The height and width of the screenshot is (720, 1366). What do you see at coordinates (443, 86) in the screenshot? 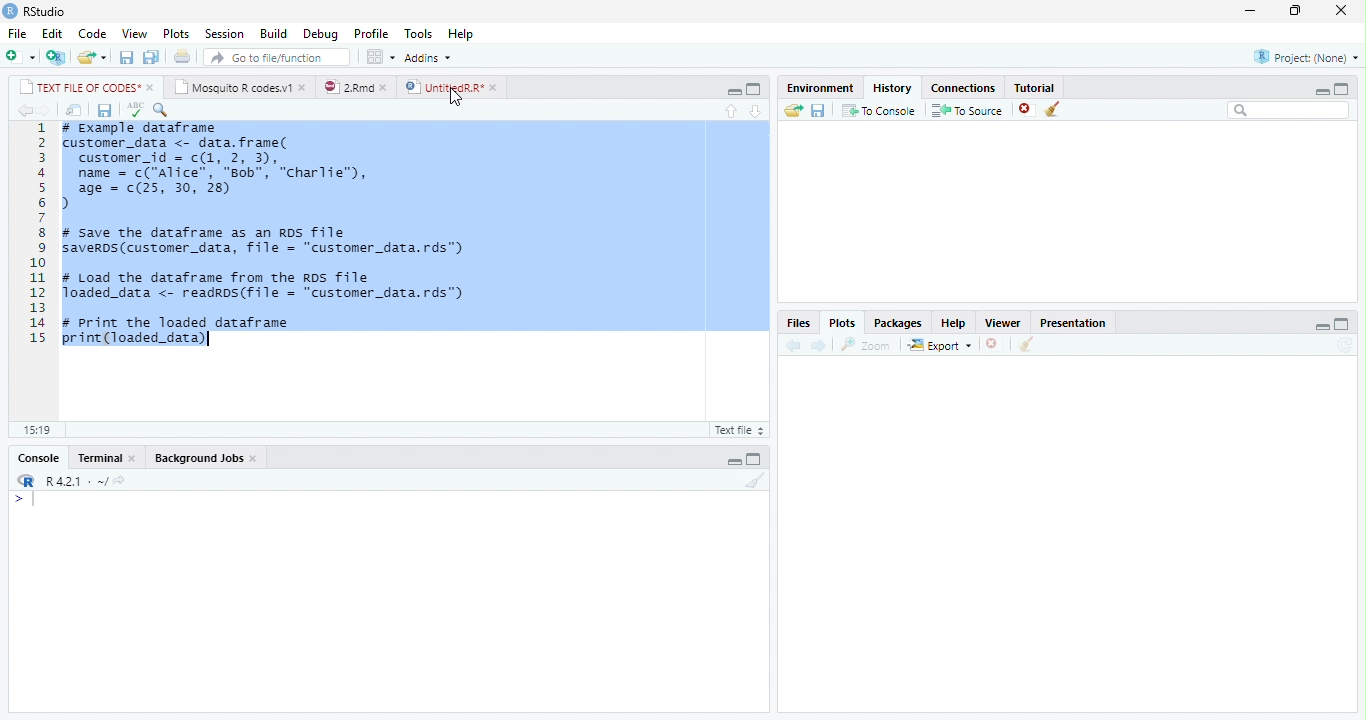
I see `UntitledR.R` at bounding box center [443, 86].